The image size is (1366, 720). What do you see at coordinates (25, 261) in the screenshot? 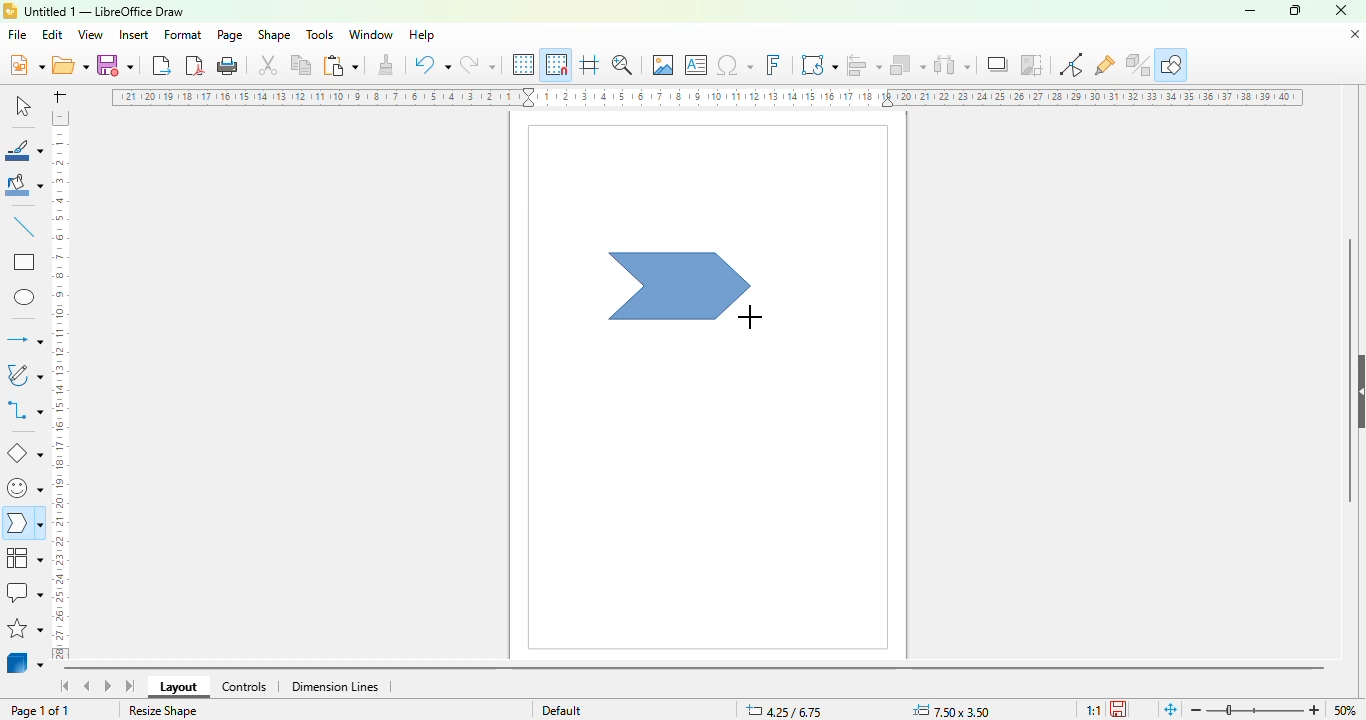
I see `rectangle` at bounding box center [25, 261].